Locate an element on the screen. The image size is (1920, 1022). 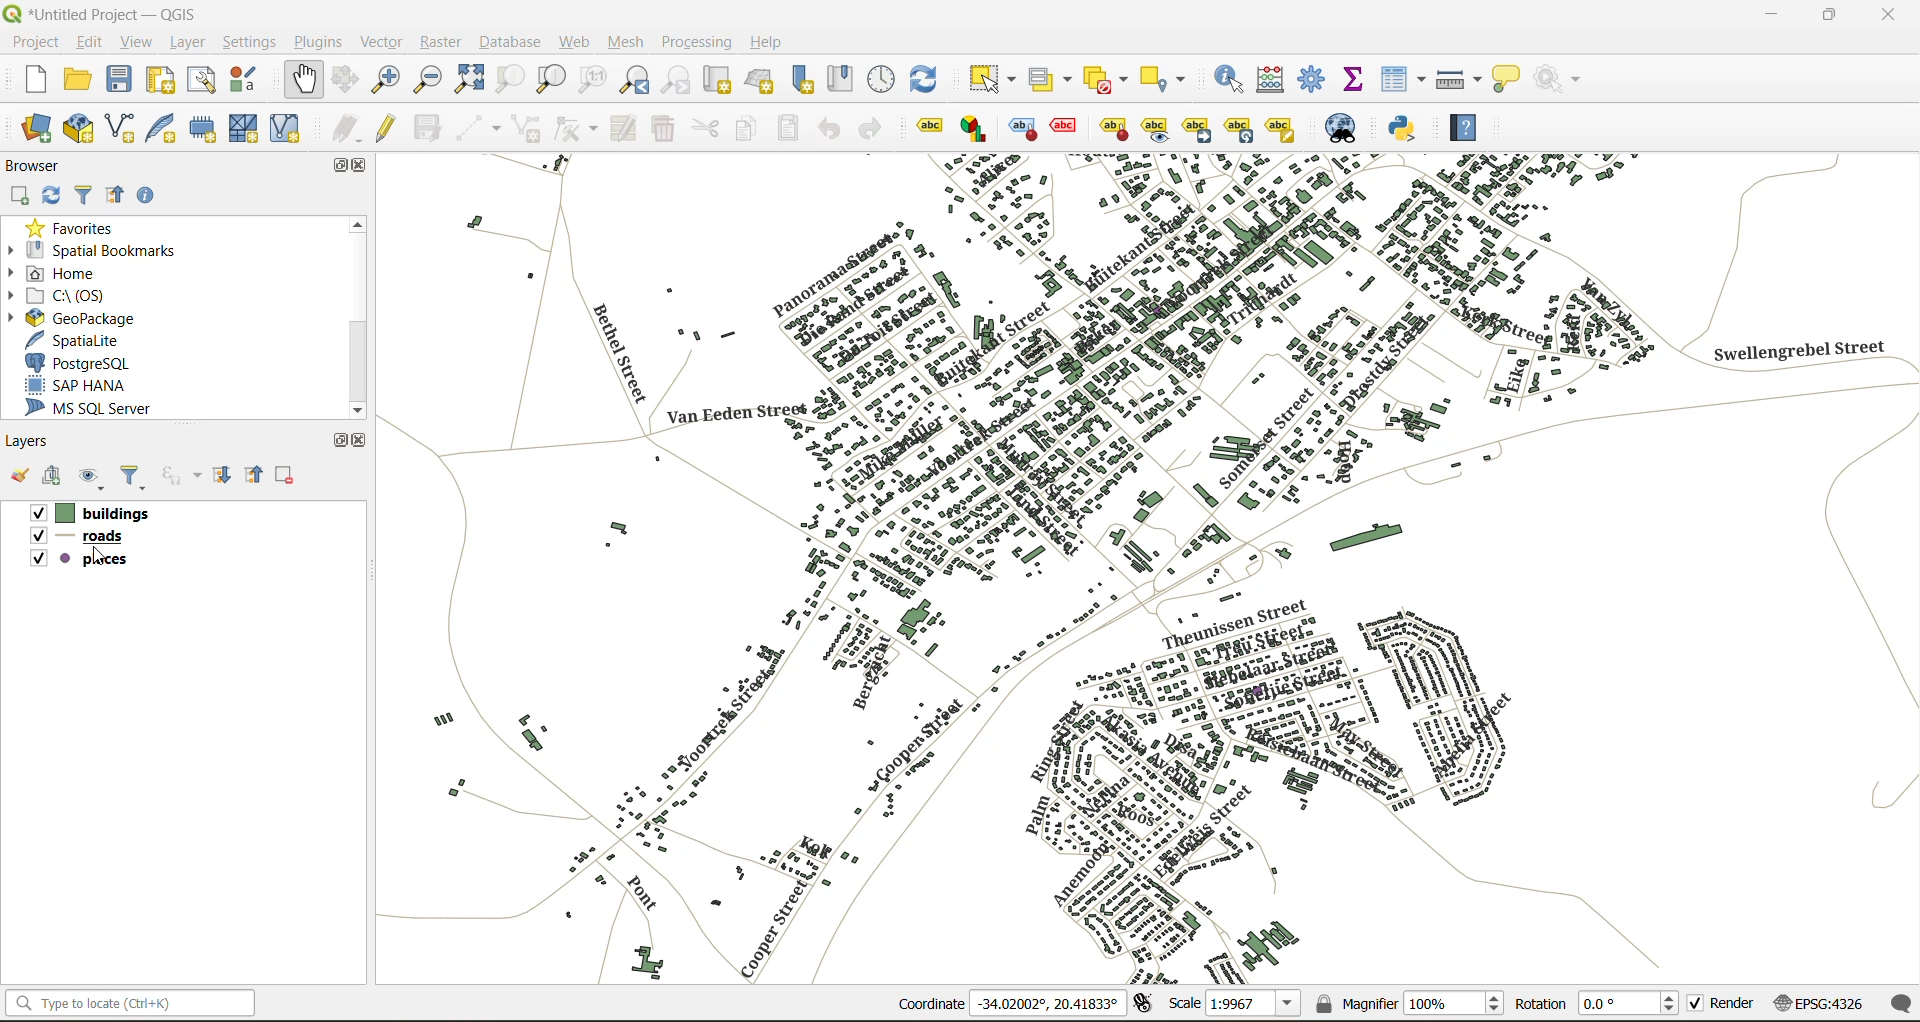
edit is located at coordinates (91, 44).